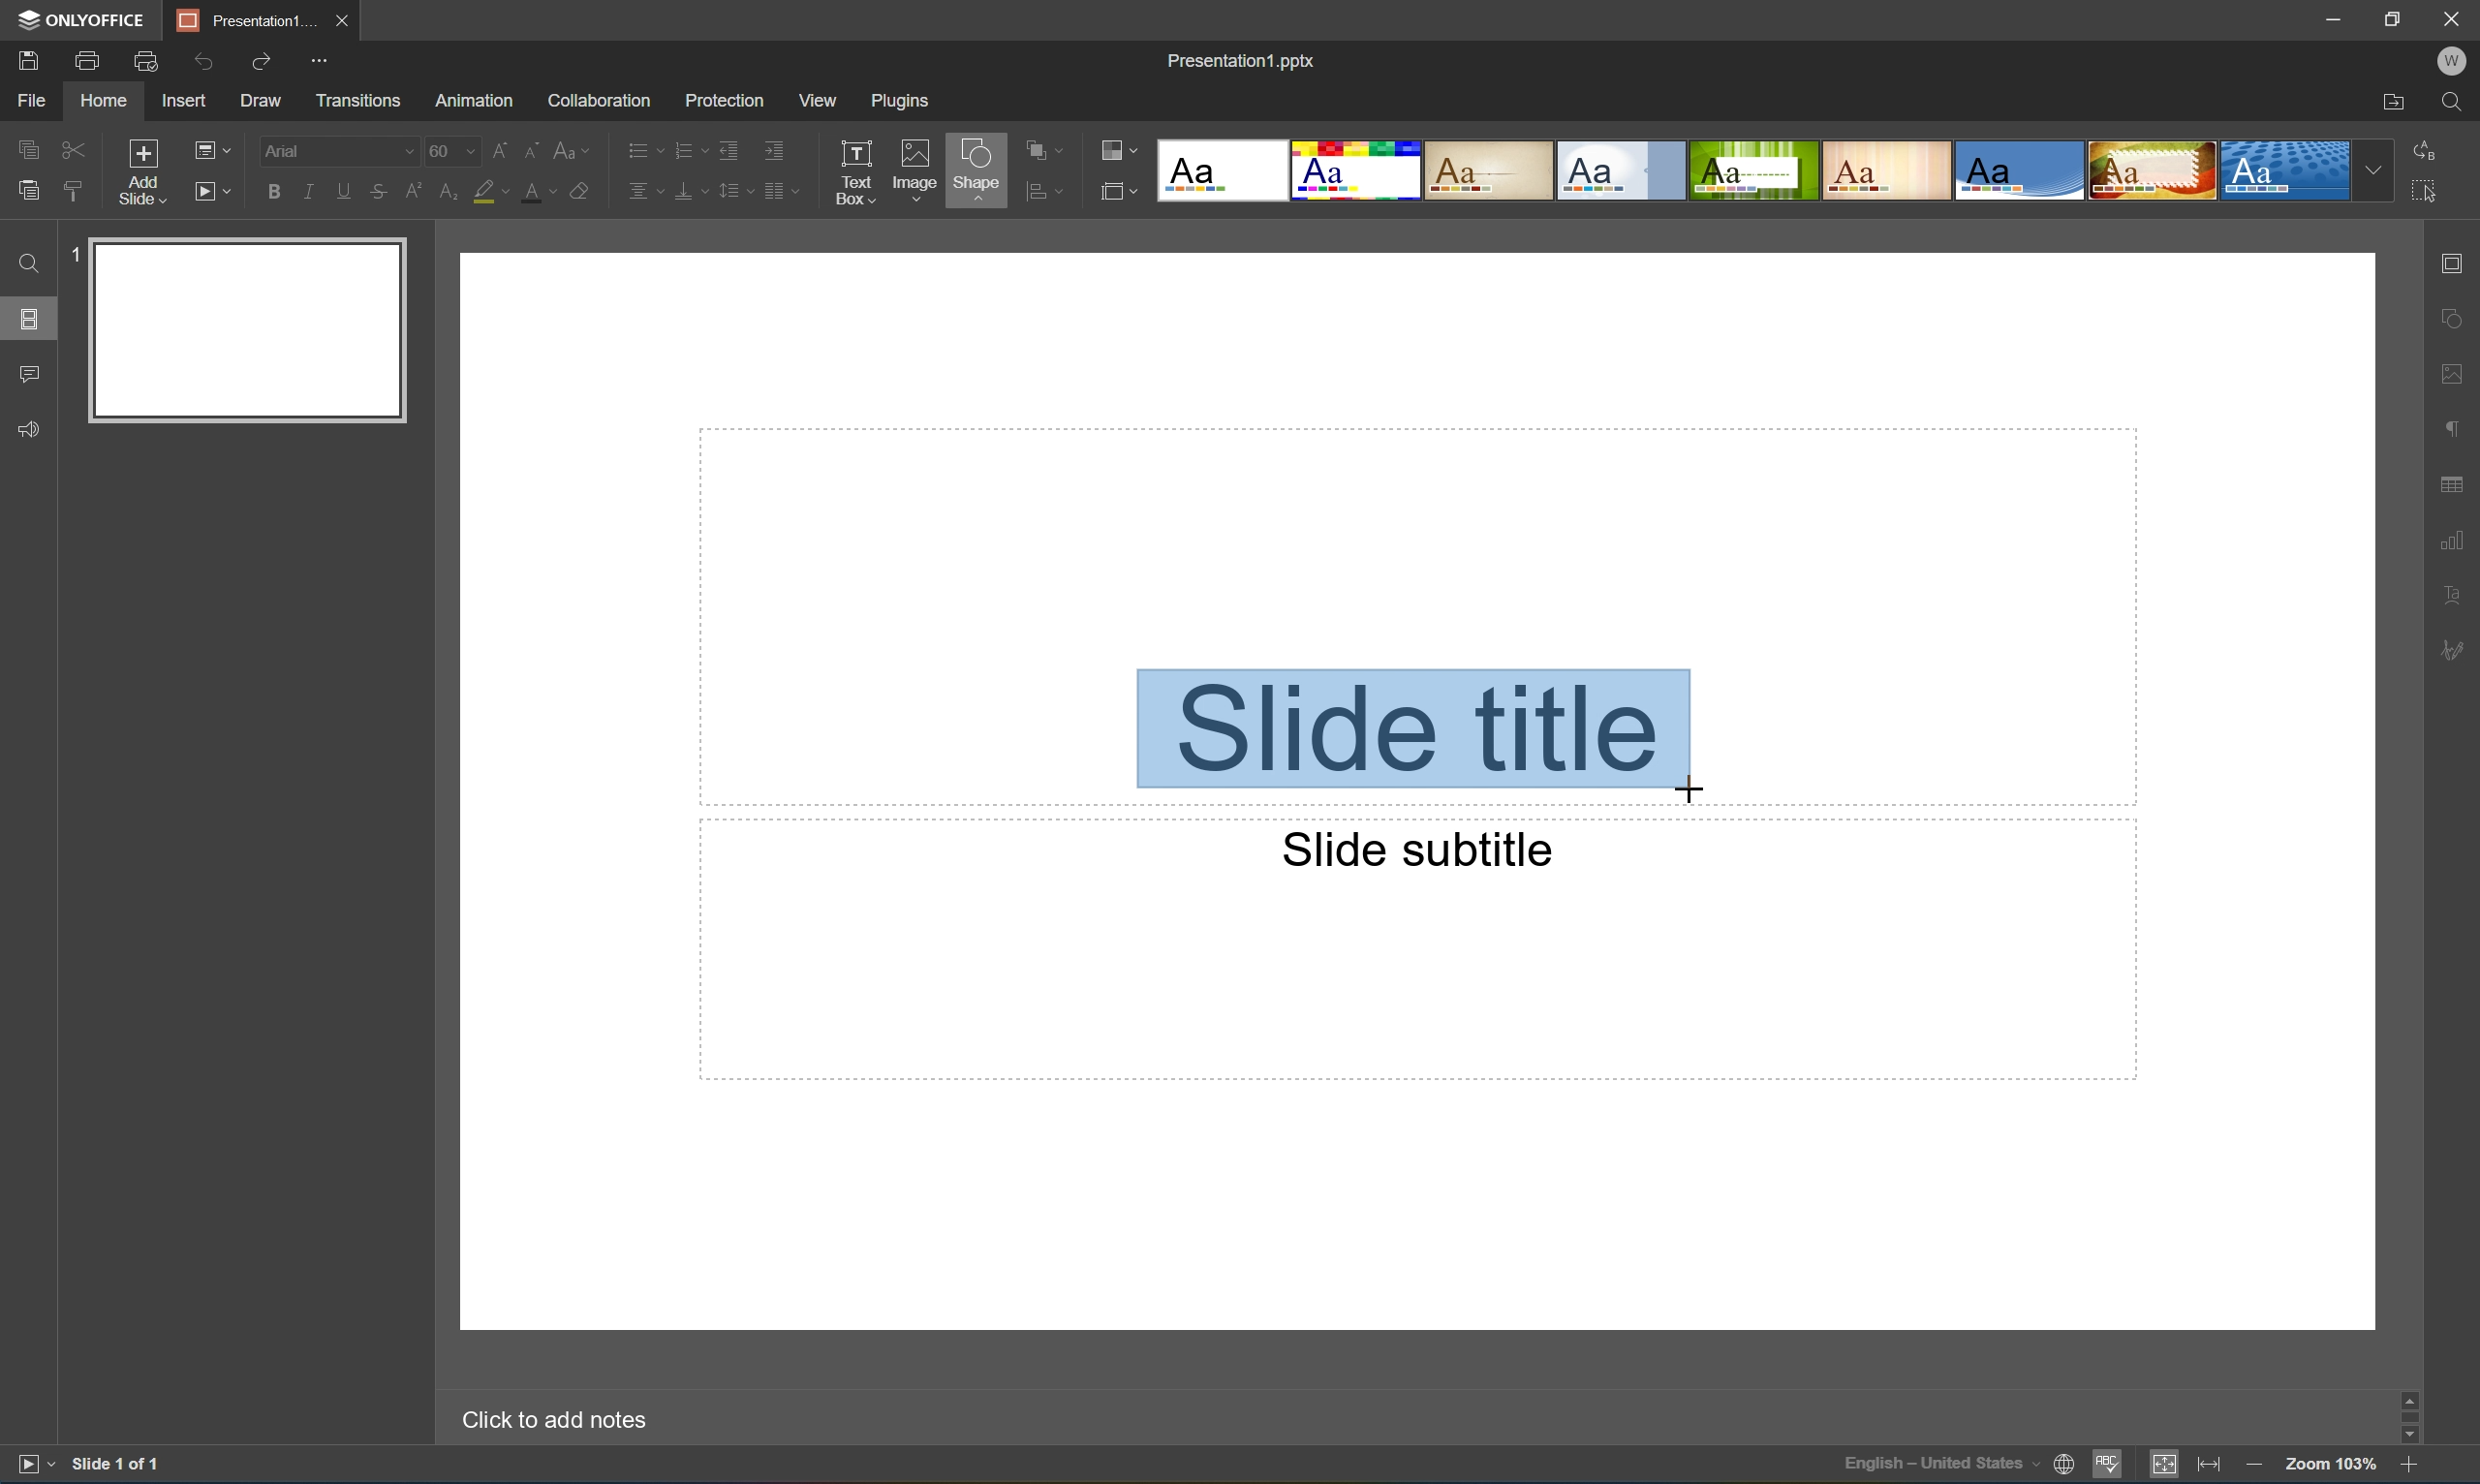  What do you see at coordinates (411, 190) in the screenshot?
I see `Superscript` at bounding box center [411, 190].